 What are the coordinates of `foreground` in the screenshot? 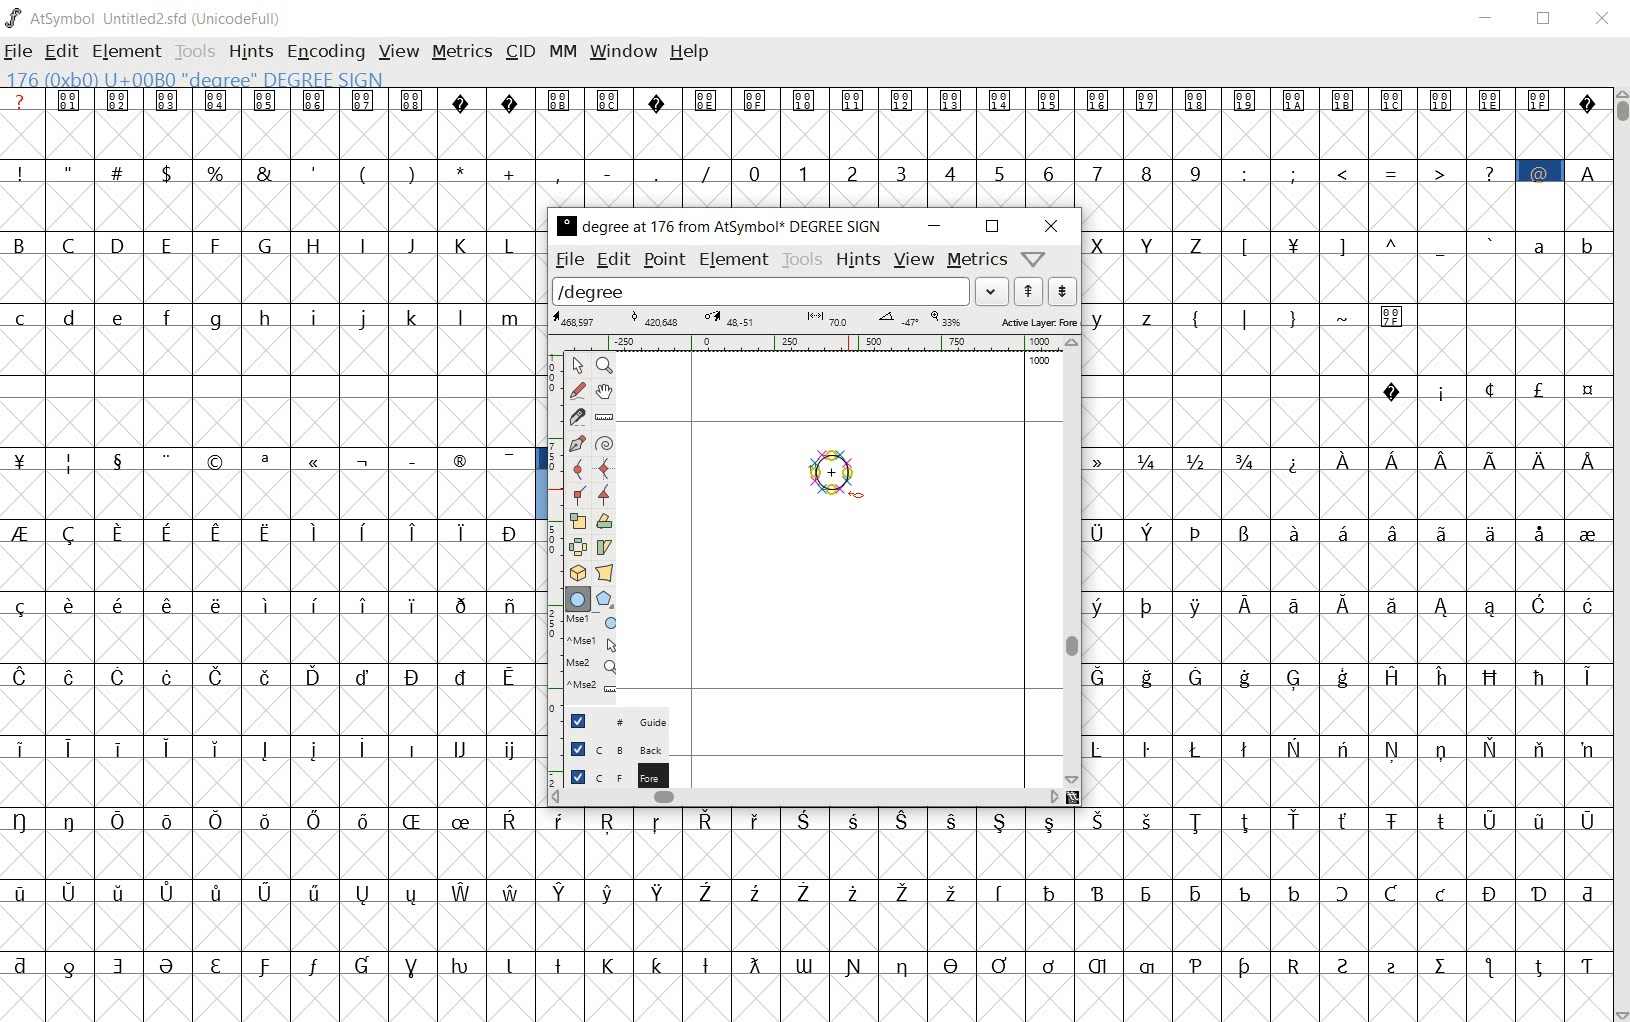 It's located at (607, 778).